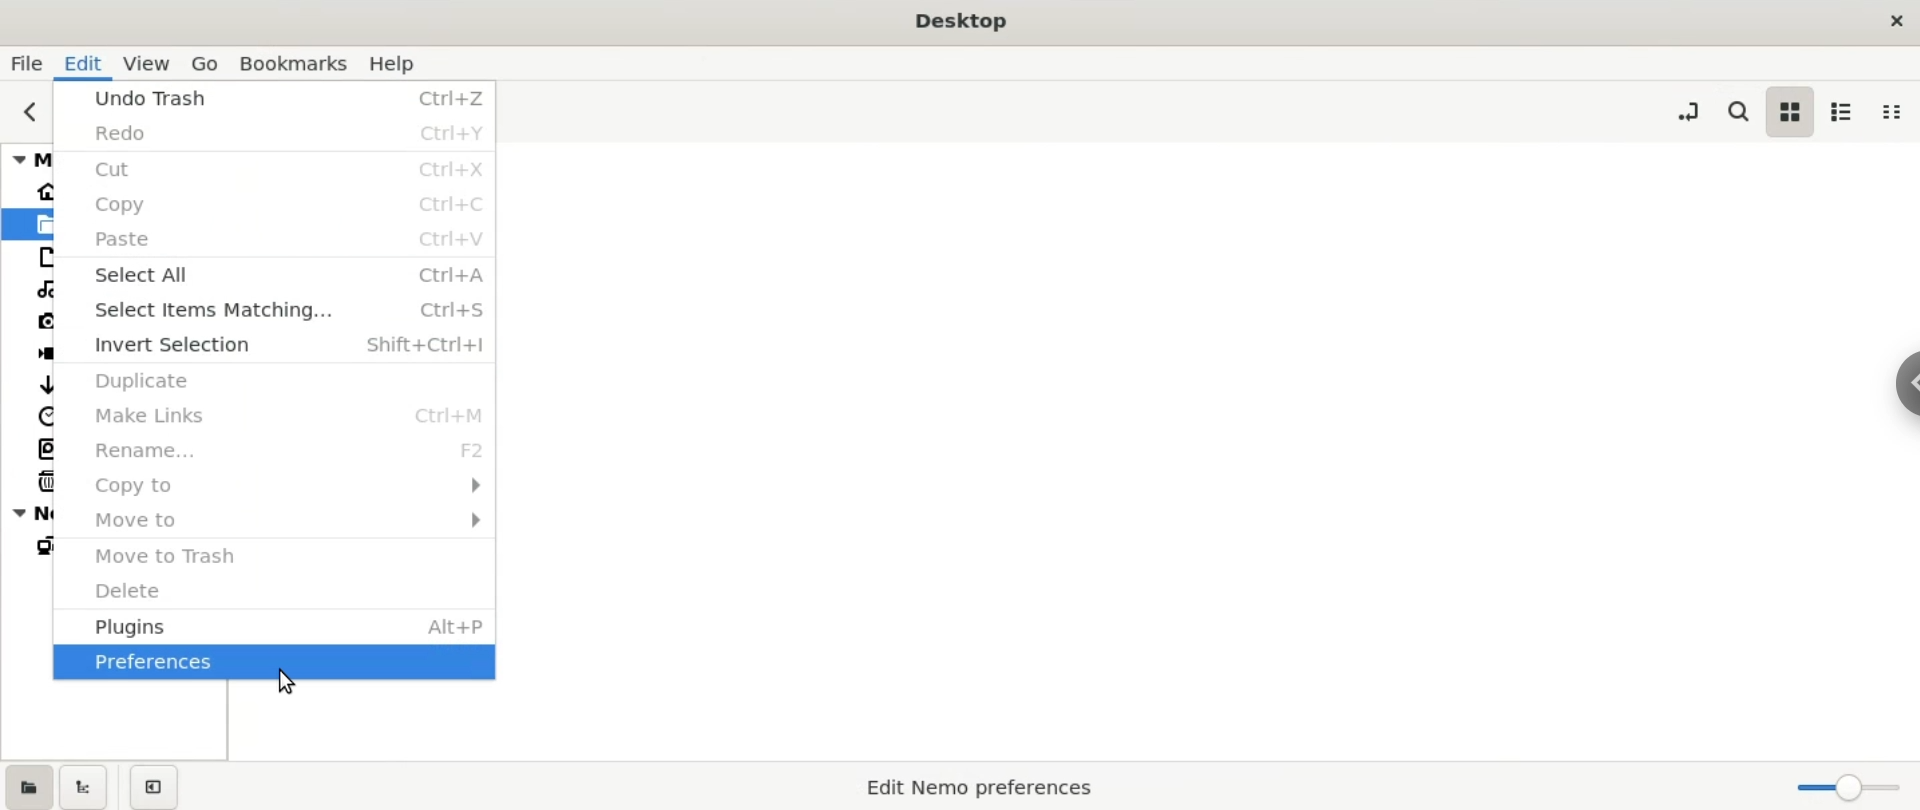 This screenshot has height=810, width=1920. I want to click on show treeview, so click(87, 788).